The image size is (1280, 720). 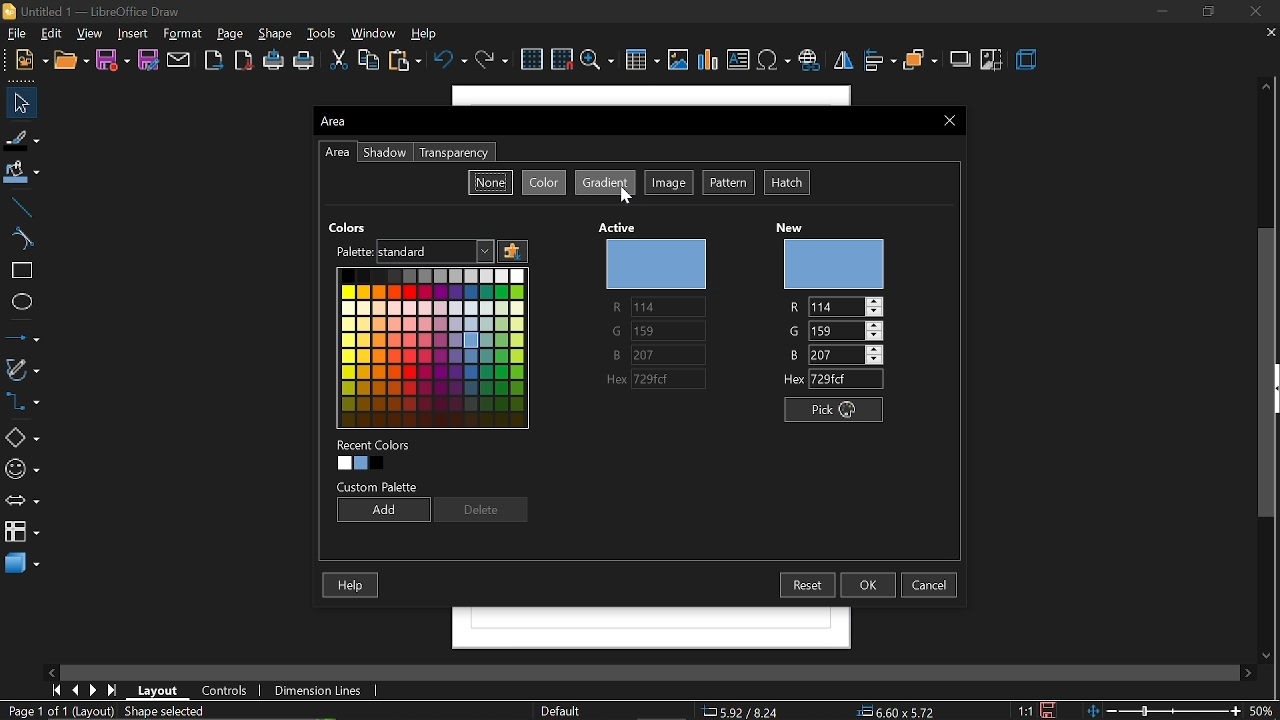 What do you see at coordinates (216, 60) in the screenshot?
I see `export` at bounding box center [216, 60].